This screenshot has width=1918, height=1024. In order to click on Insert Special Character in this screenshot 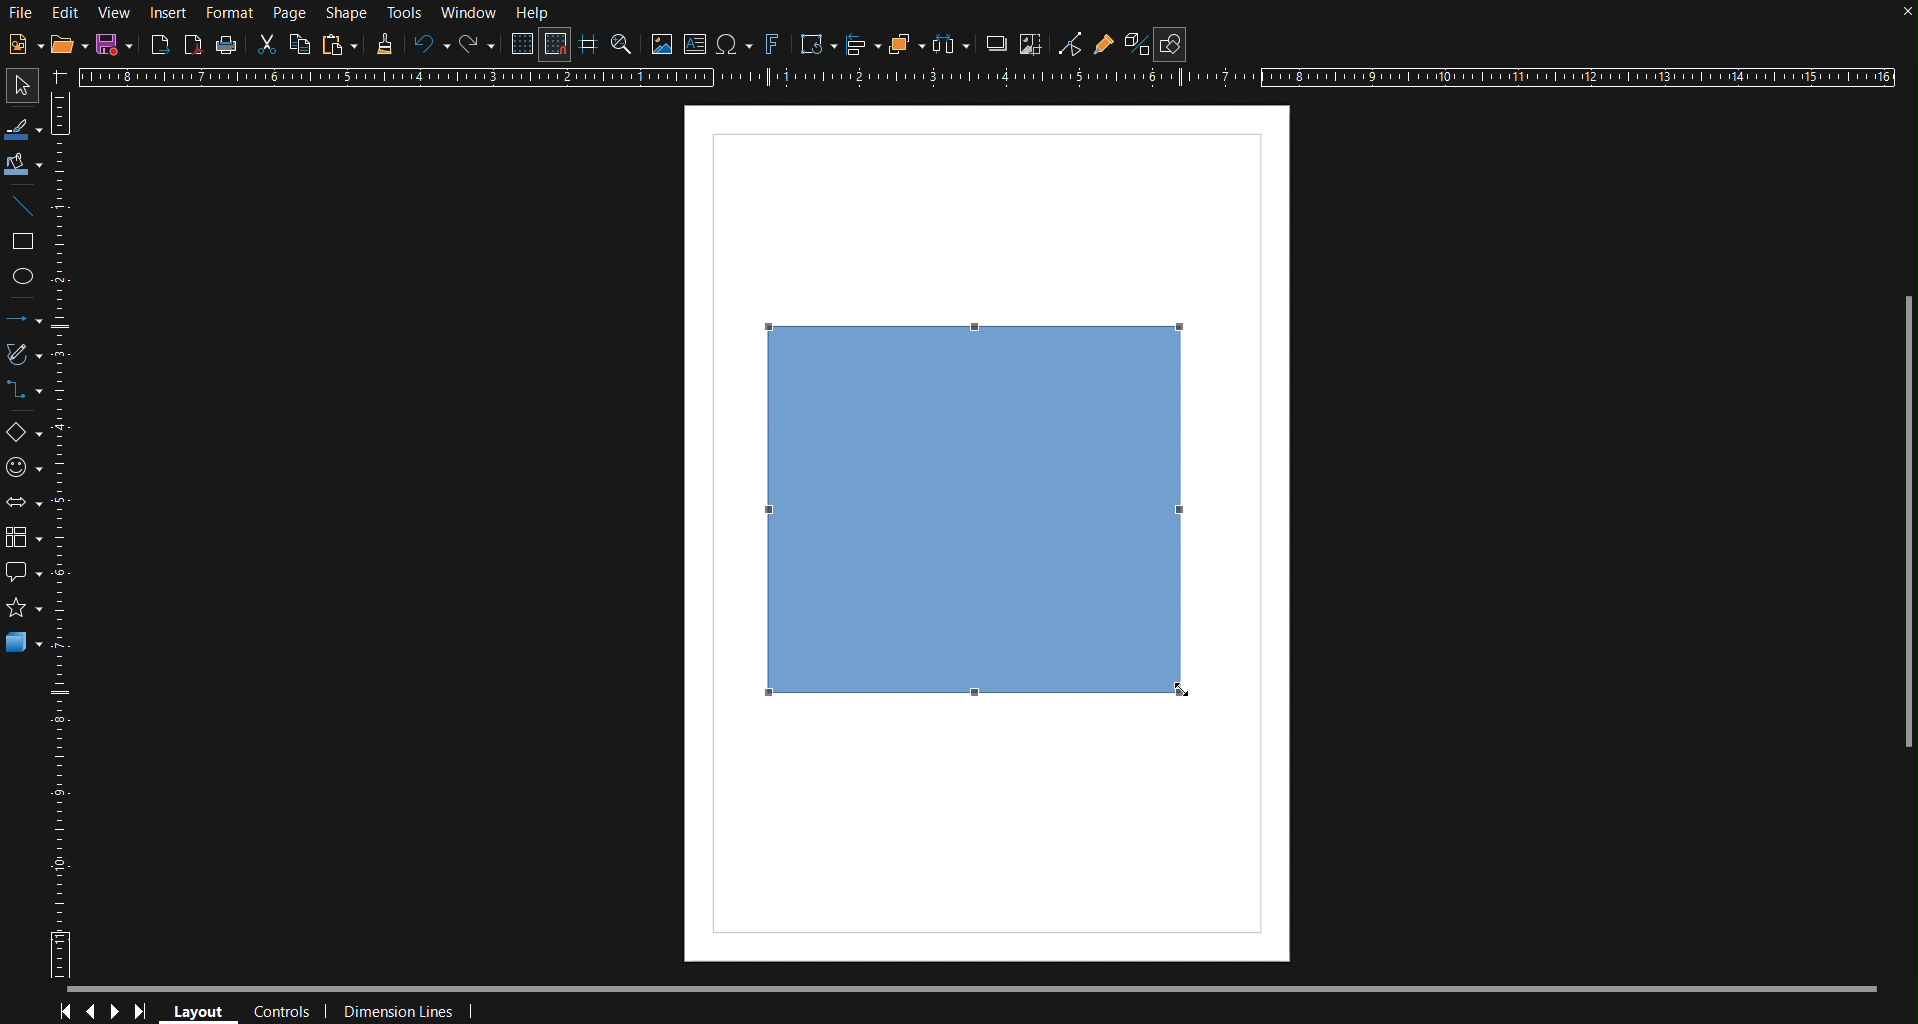, I will do `click(733, 44)`.